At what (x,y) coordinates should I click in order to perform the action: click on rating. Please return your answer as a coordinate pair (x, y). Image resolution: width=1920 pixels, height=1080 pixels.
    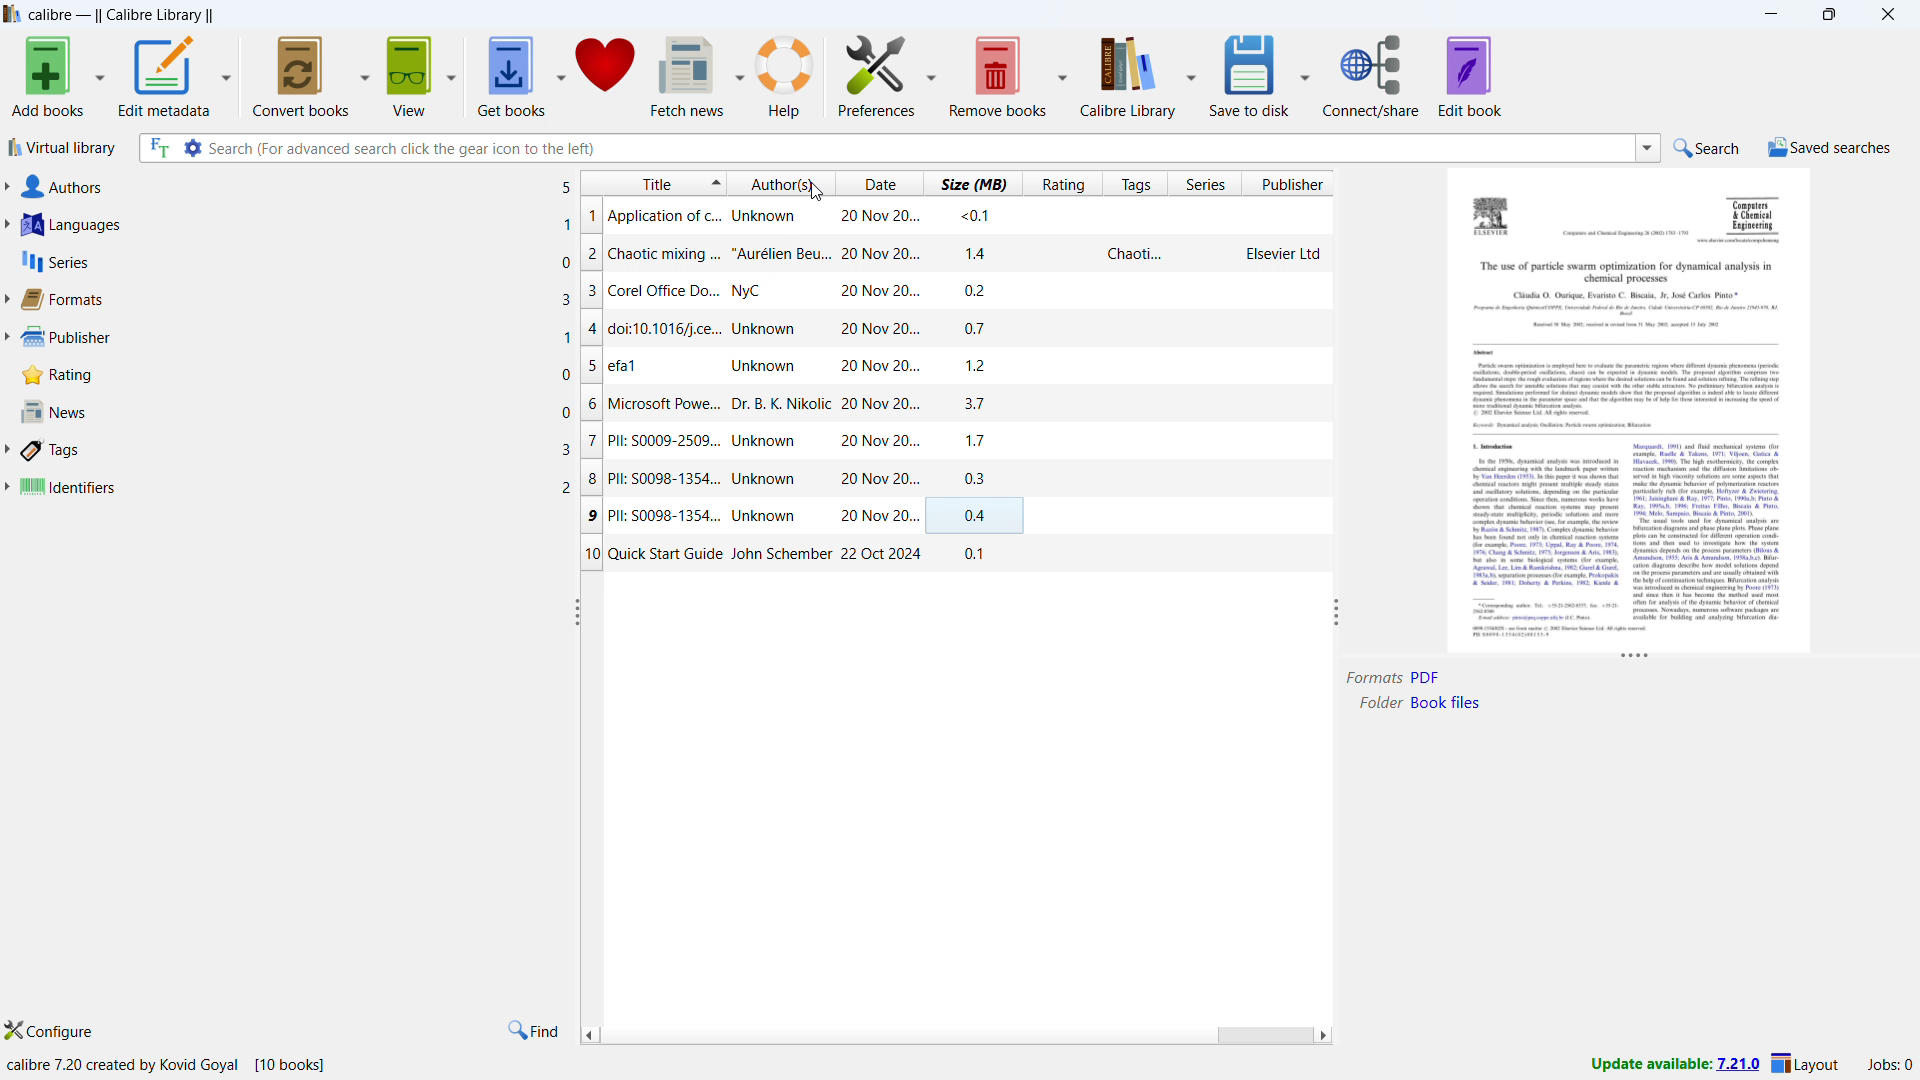
    Looking at the image, I should click on (294, 375).